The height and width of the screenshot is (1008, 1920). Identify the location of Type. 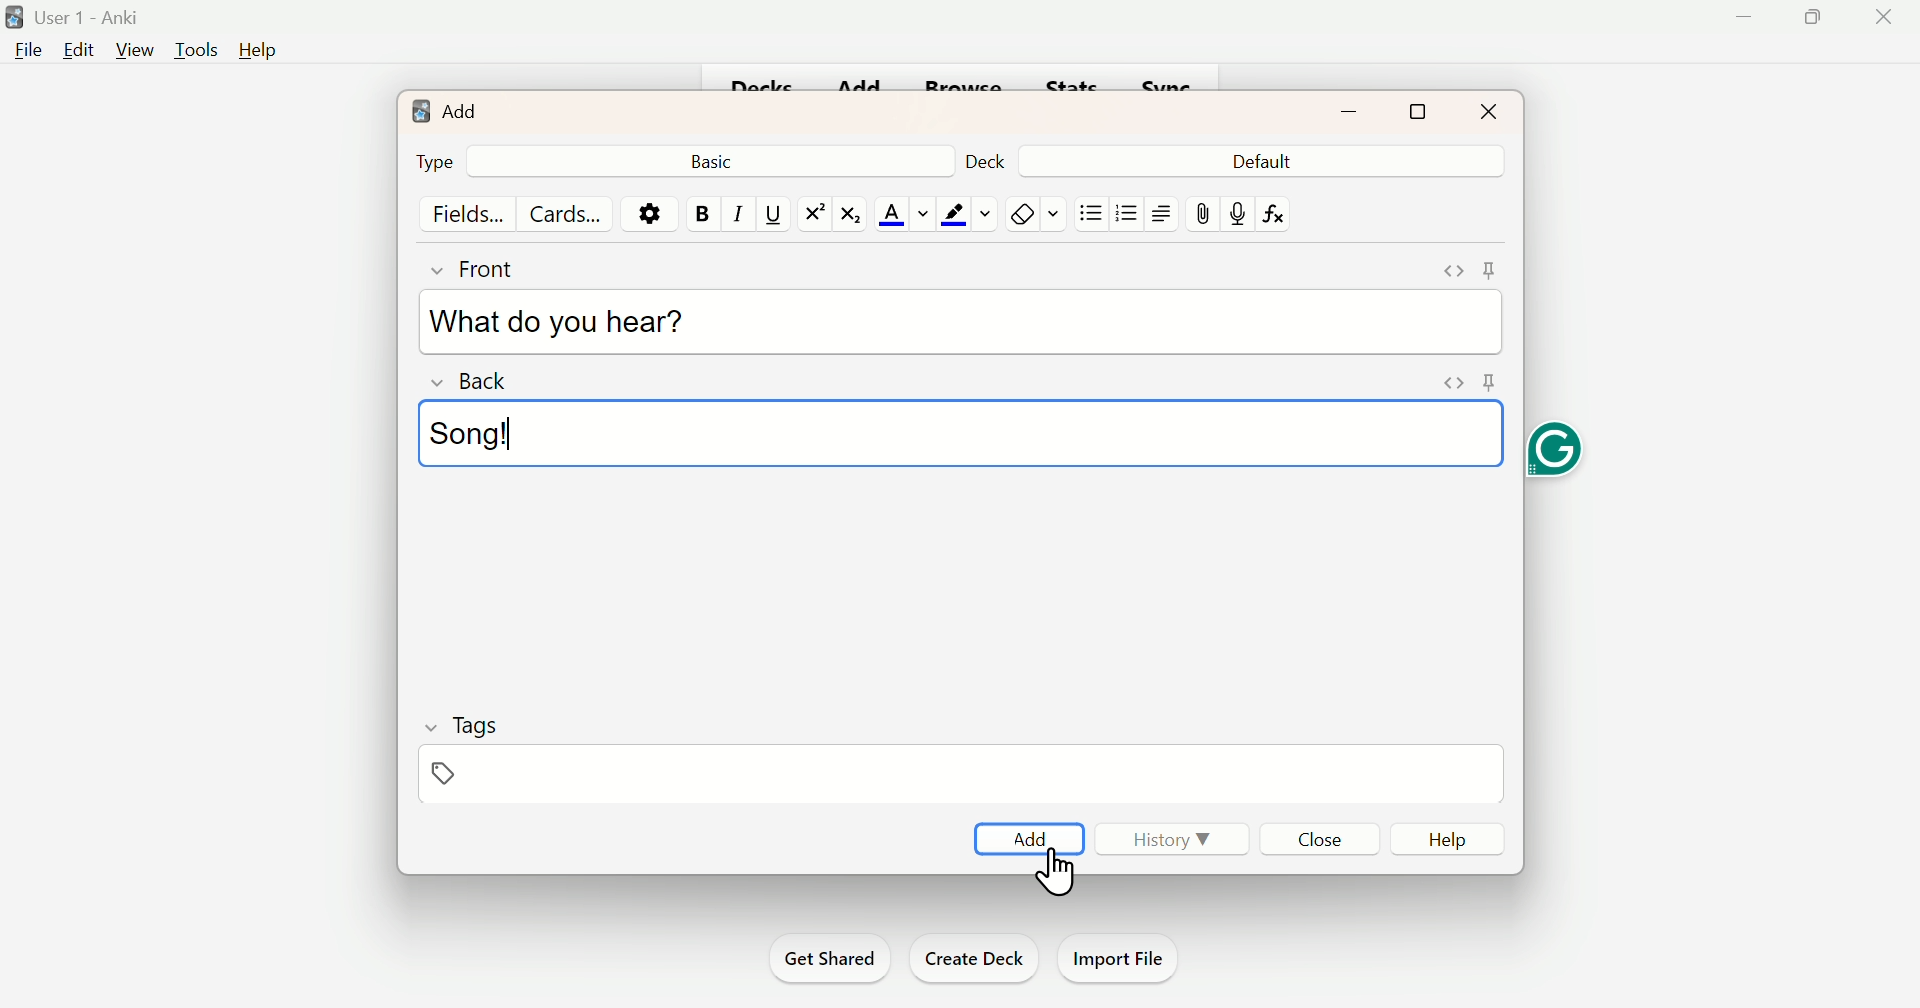
(435, 160).